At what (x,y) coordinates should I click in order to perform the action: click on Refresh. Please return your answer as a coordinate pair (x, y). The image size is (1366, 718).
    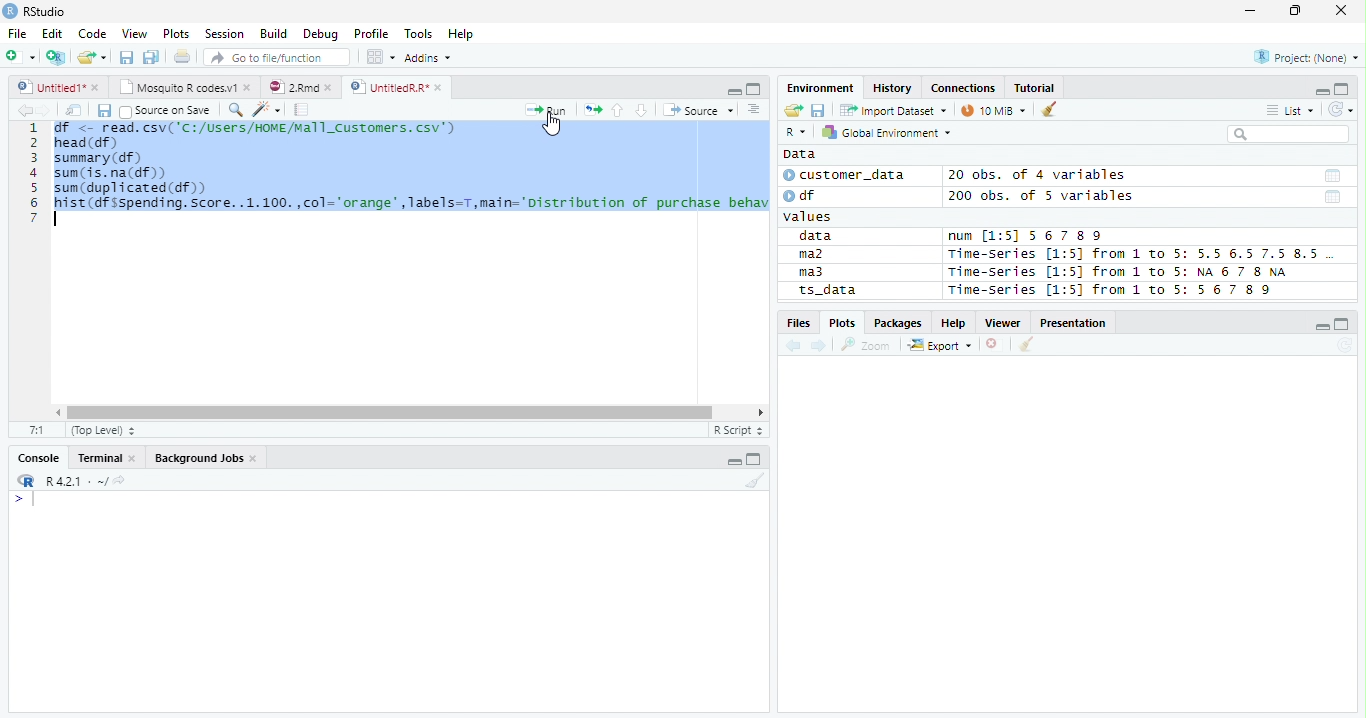
    Looking at the image, I should click on (1345, 346).